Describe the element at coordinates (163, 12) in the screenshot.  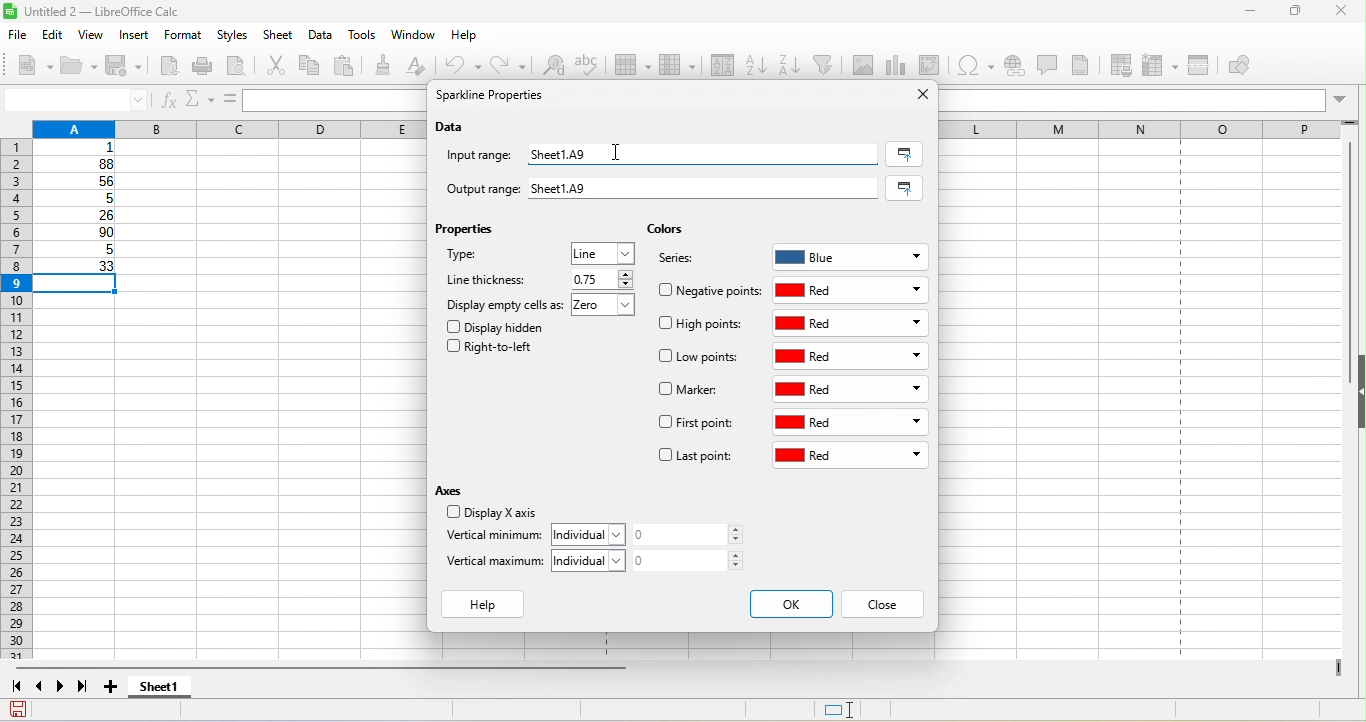
I see `untitled 2-libre office calc` at that location.